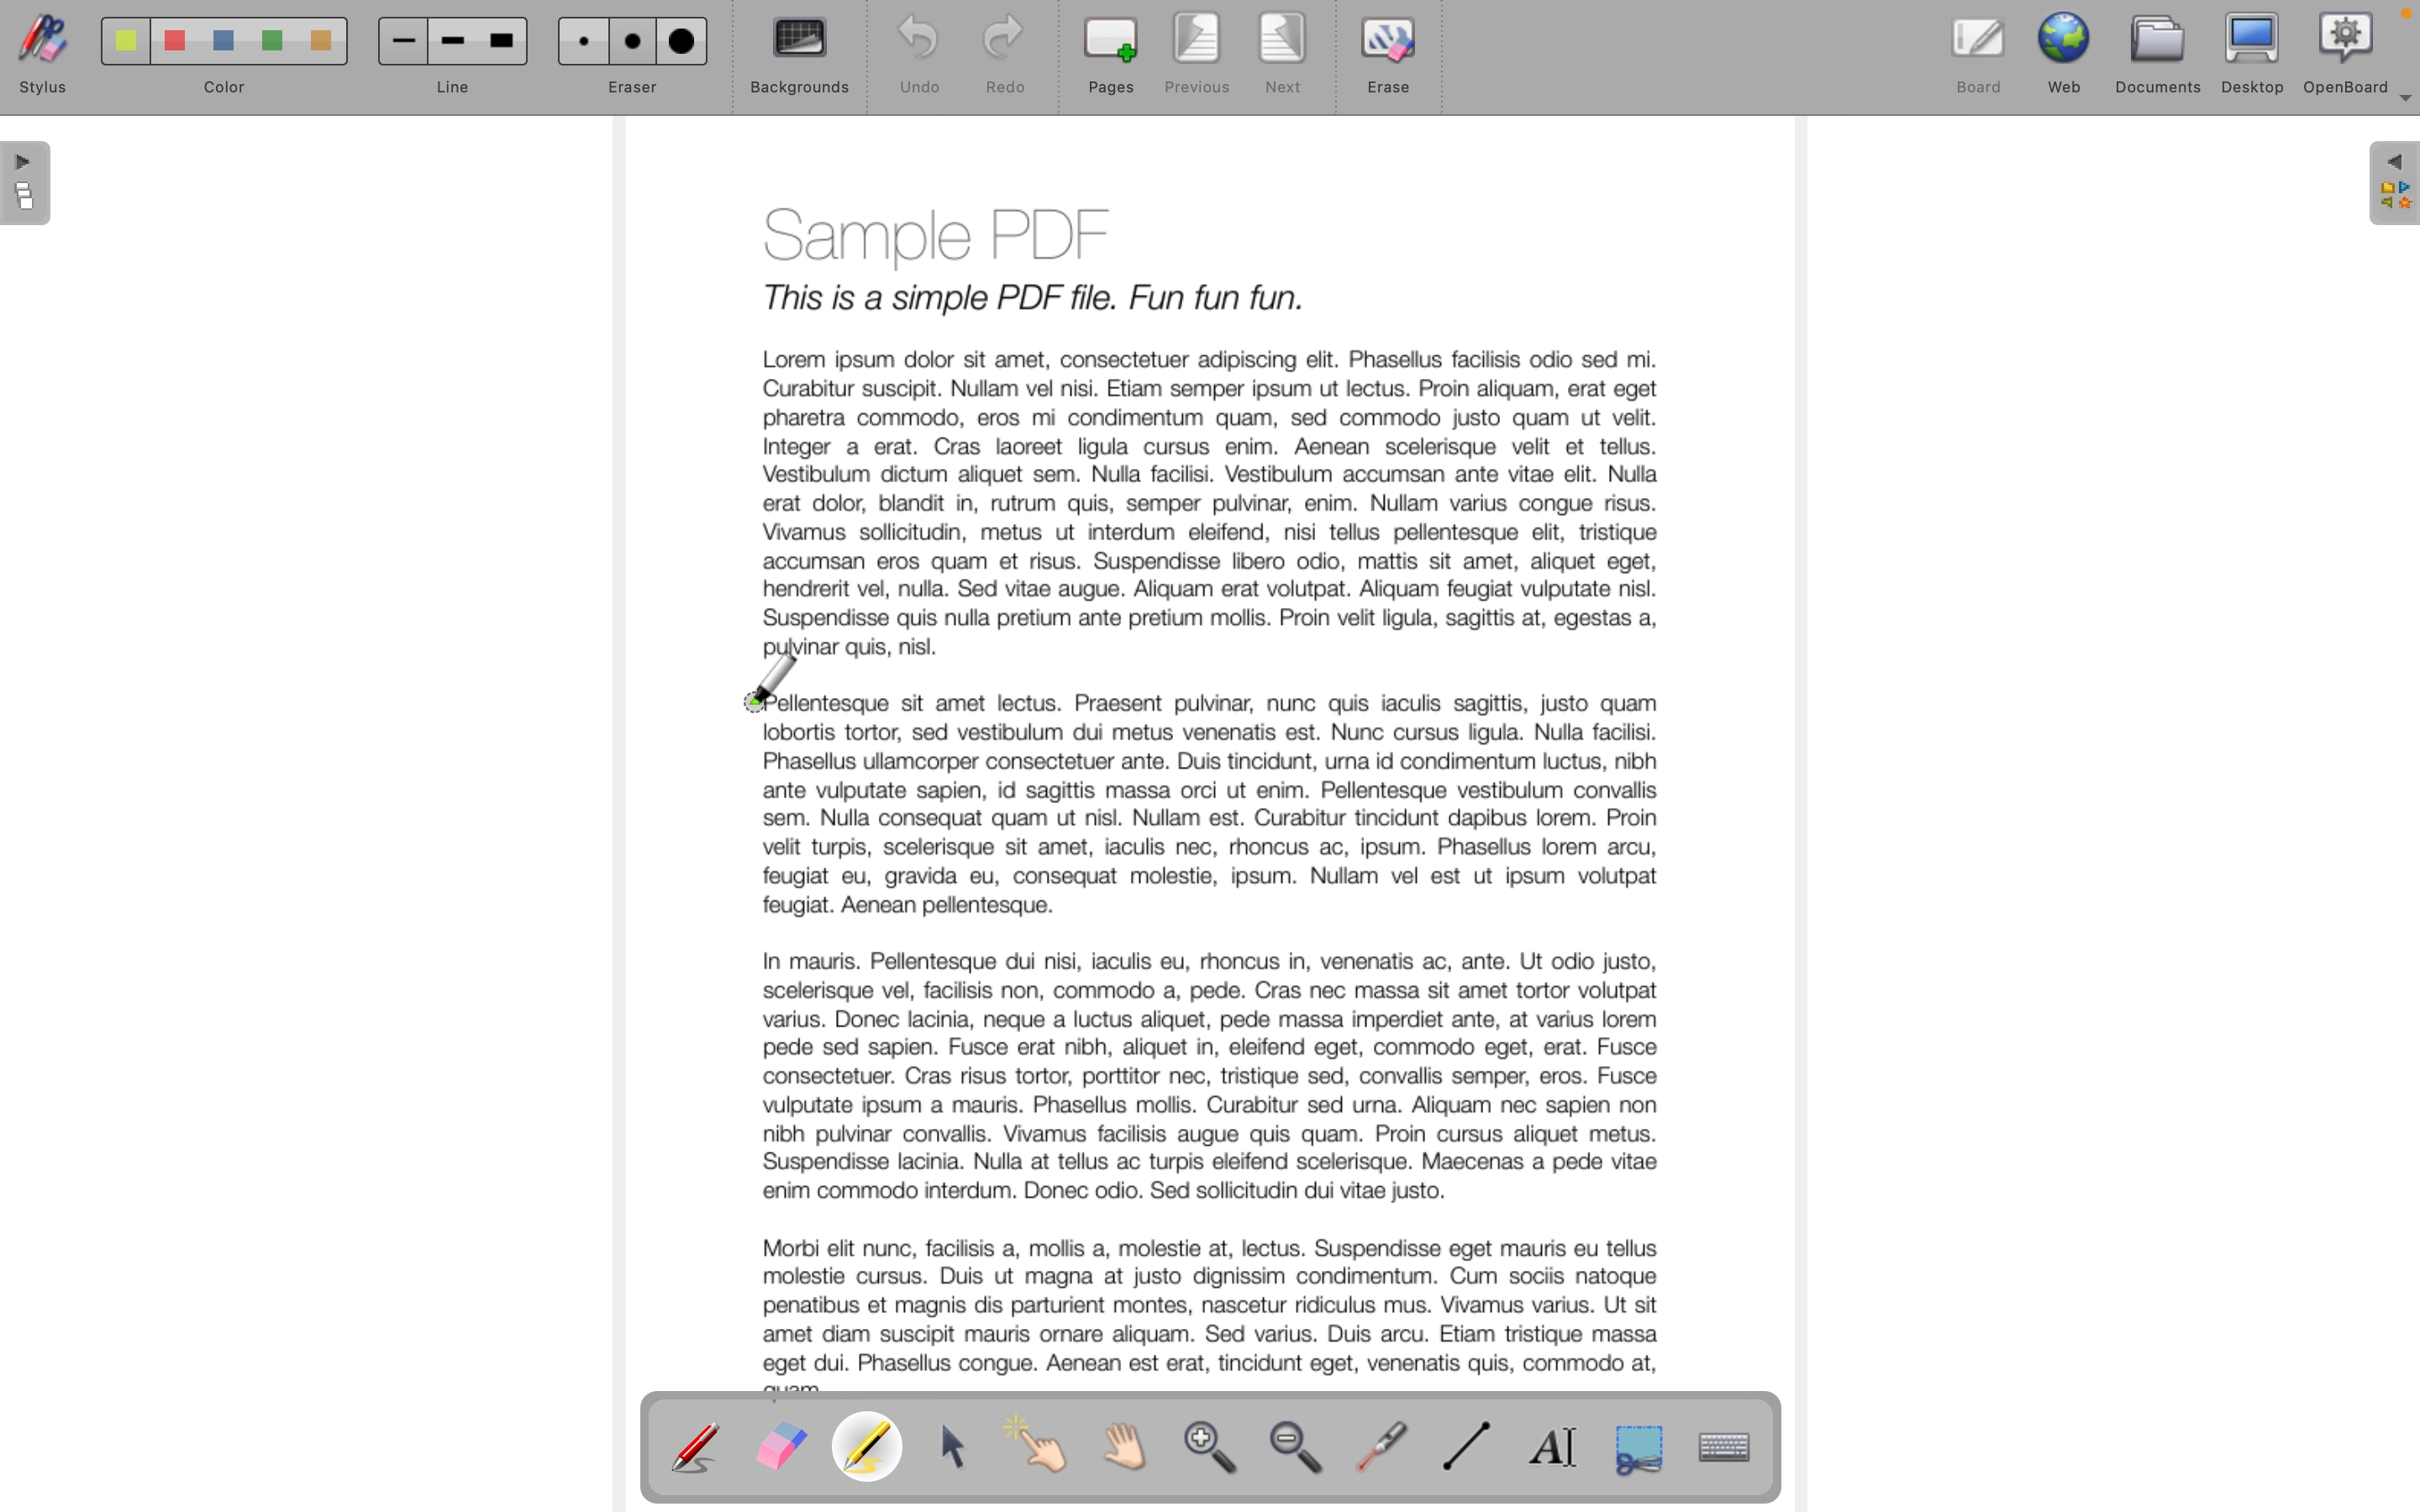 Image resolution: width=2420 pixels, height=1512 pixels. Describe the element at coordinates (2391, 185) in the screenshot. I see `sidebar` at that location.